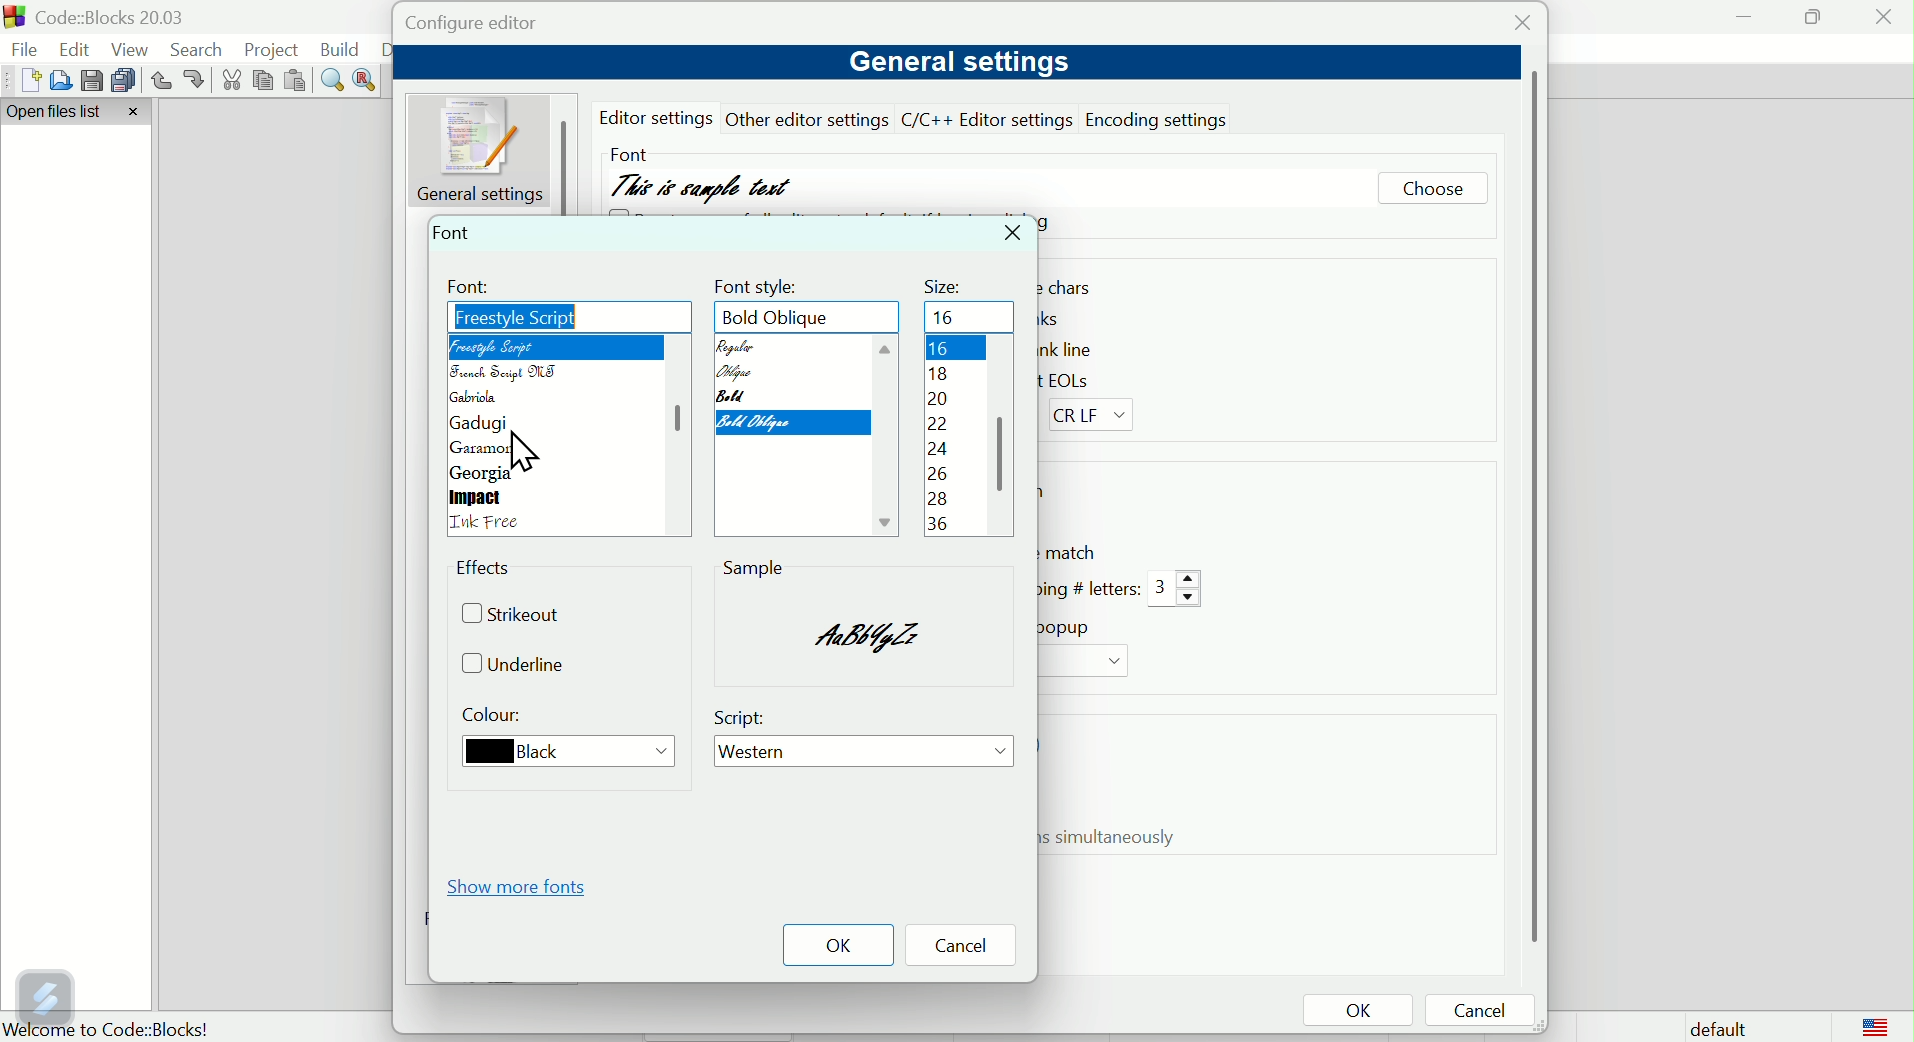  I want to click on Georgia, so click(487, 474).